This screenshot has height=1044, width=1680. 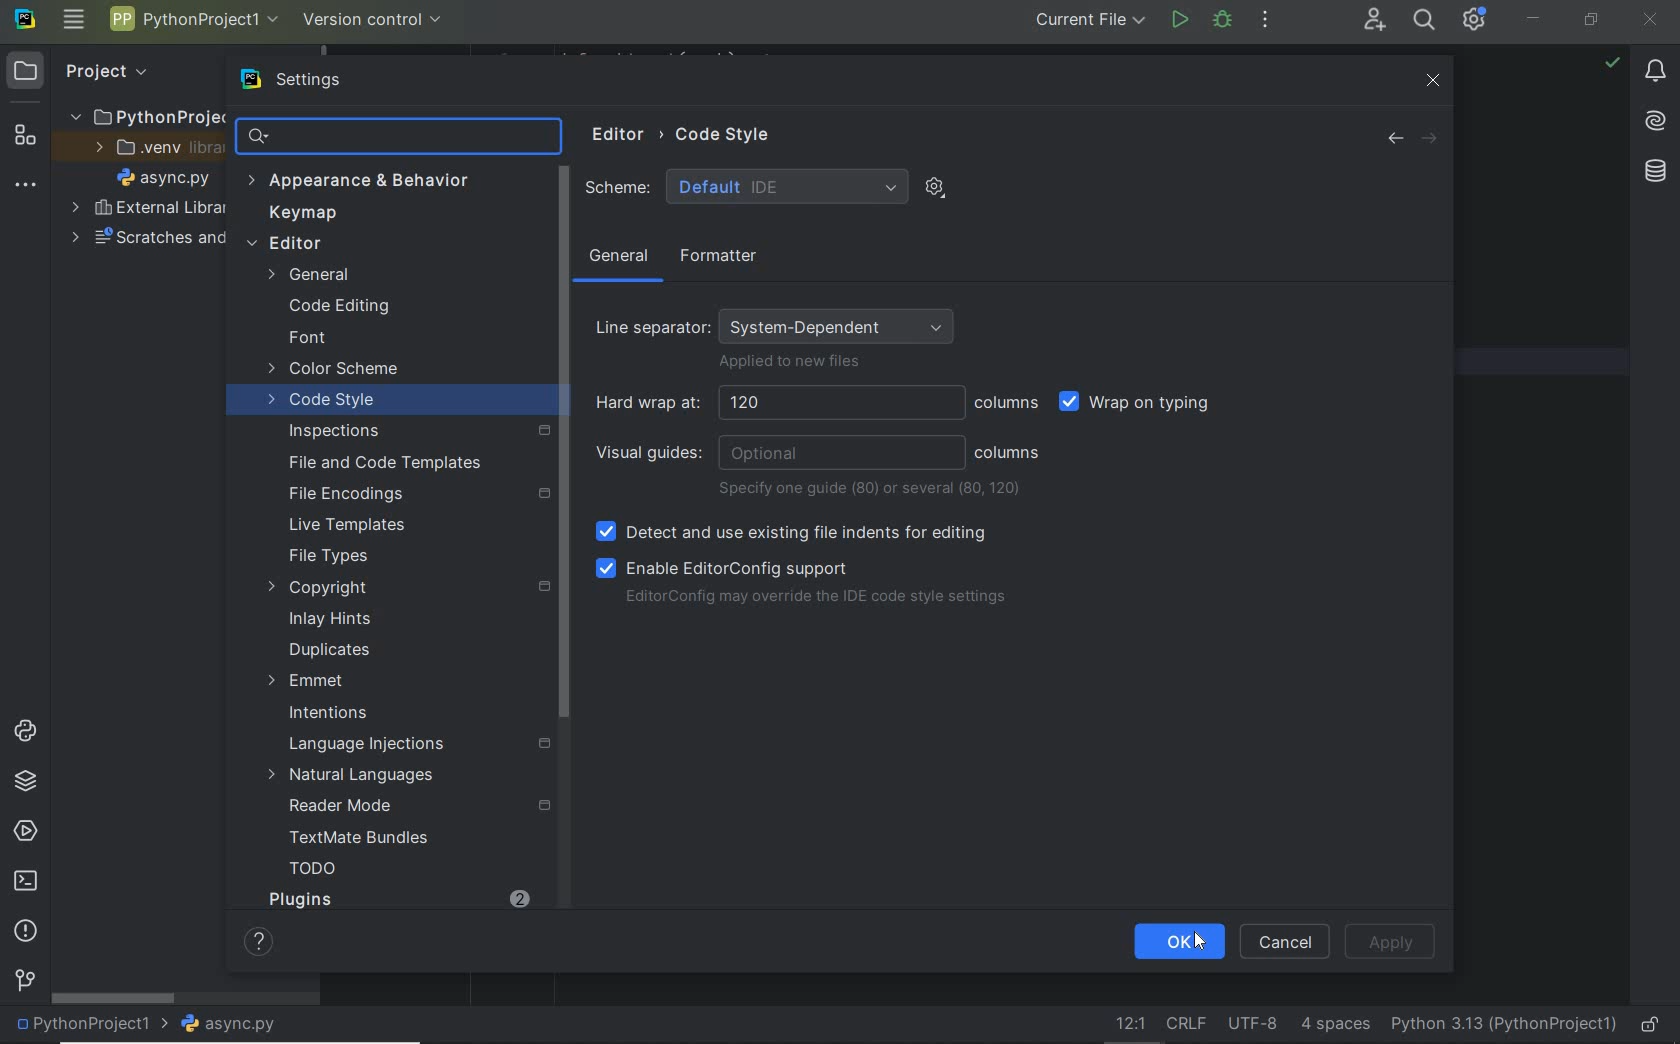 What do you see at coordinates (1126, 1023) in the screenshot?
I see `Go to line` at bounding box center [1126, 1023].